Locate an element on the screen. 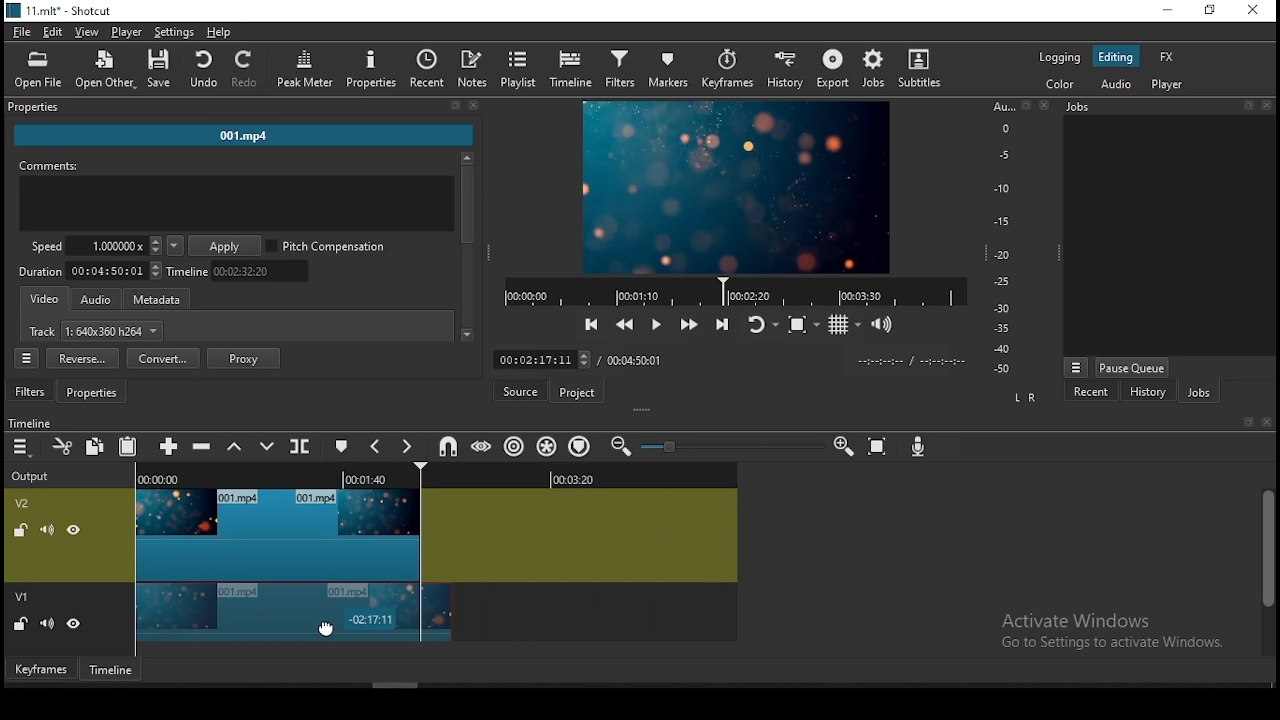  minimize is located at coordinates (1166, 11).